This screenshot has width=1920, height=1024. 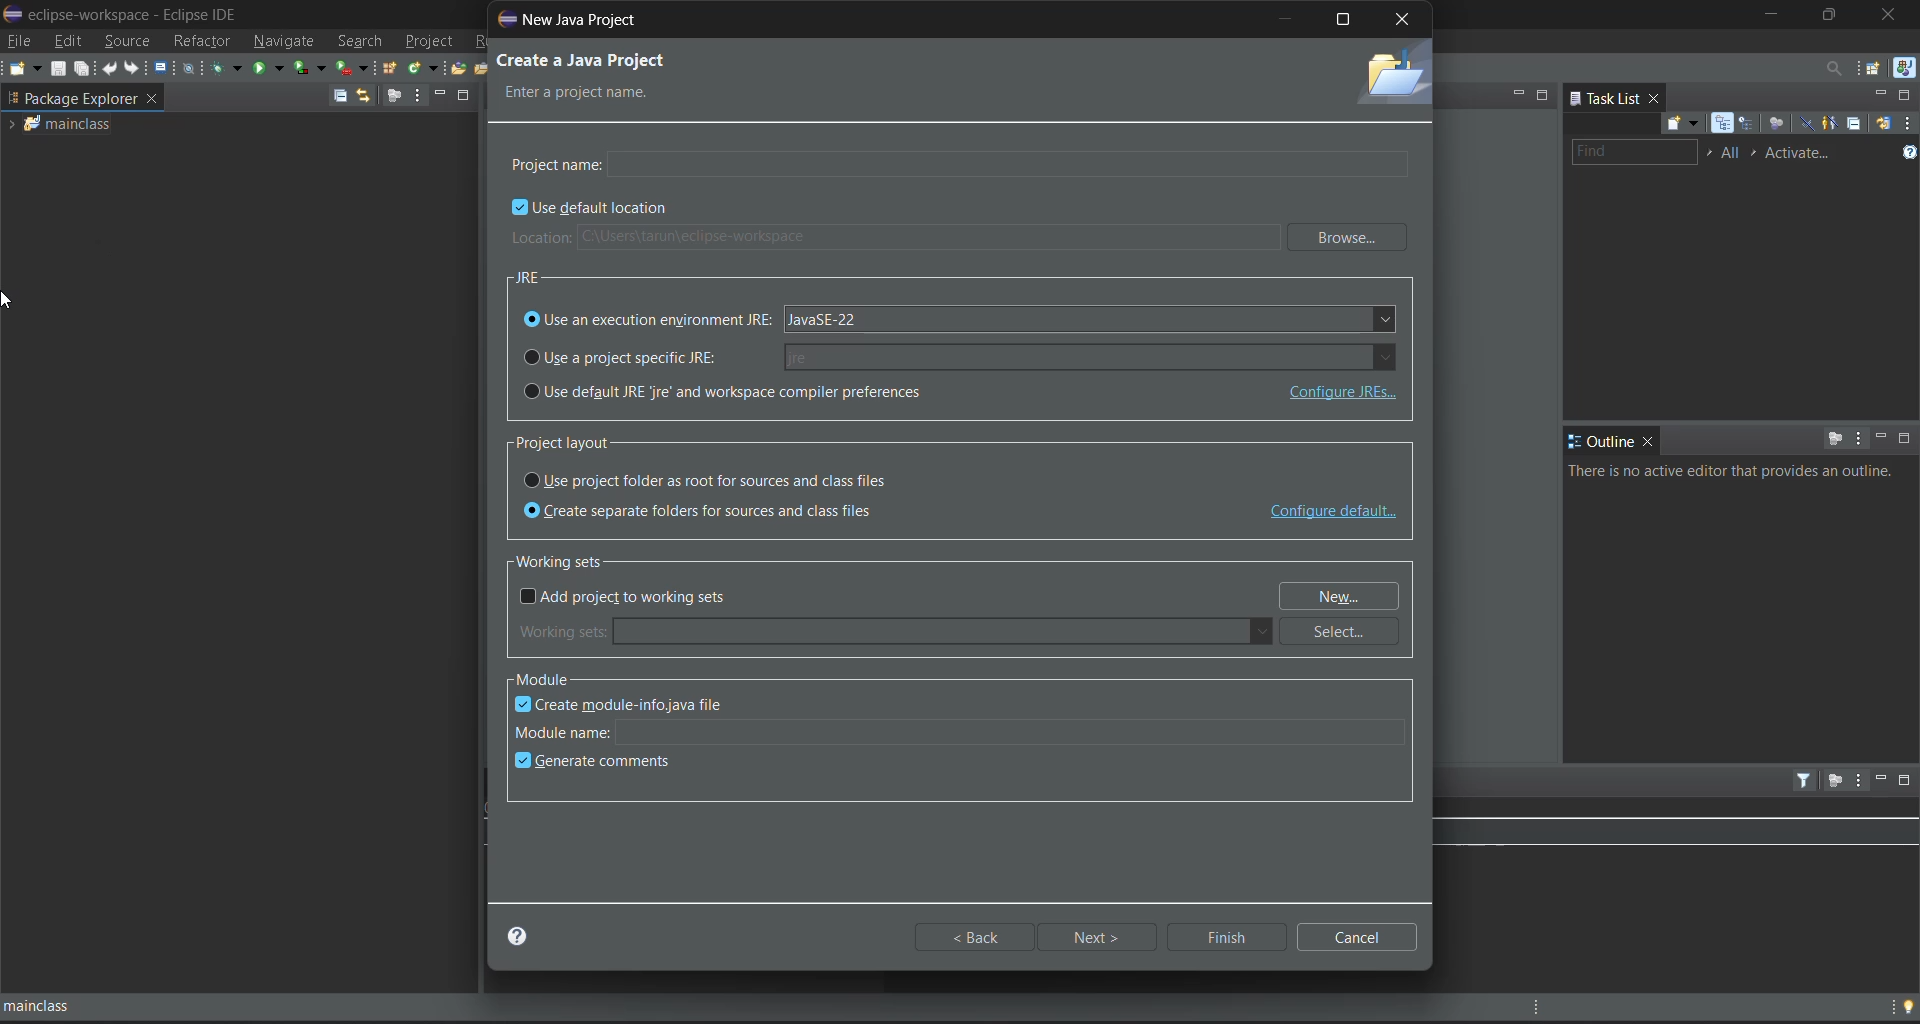 I want to click on minimize, so click(x=1880, y=439).